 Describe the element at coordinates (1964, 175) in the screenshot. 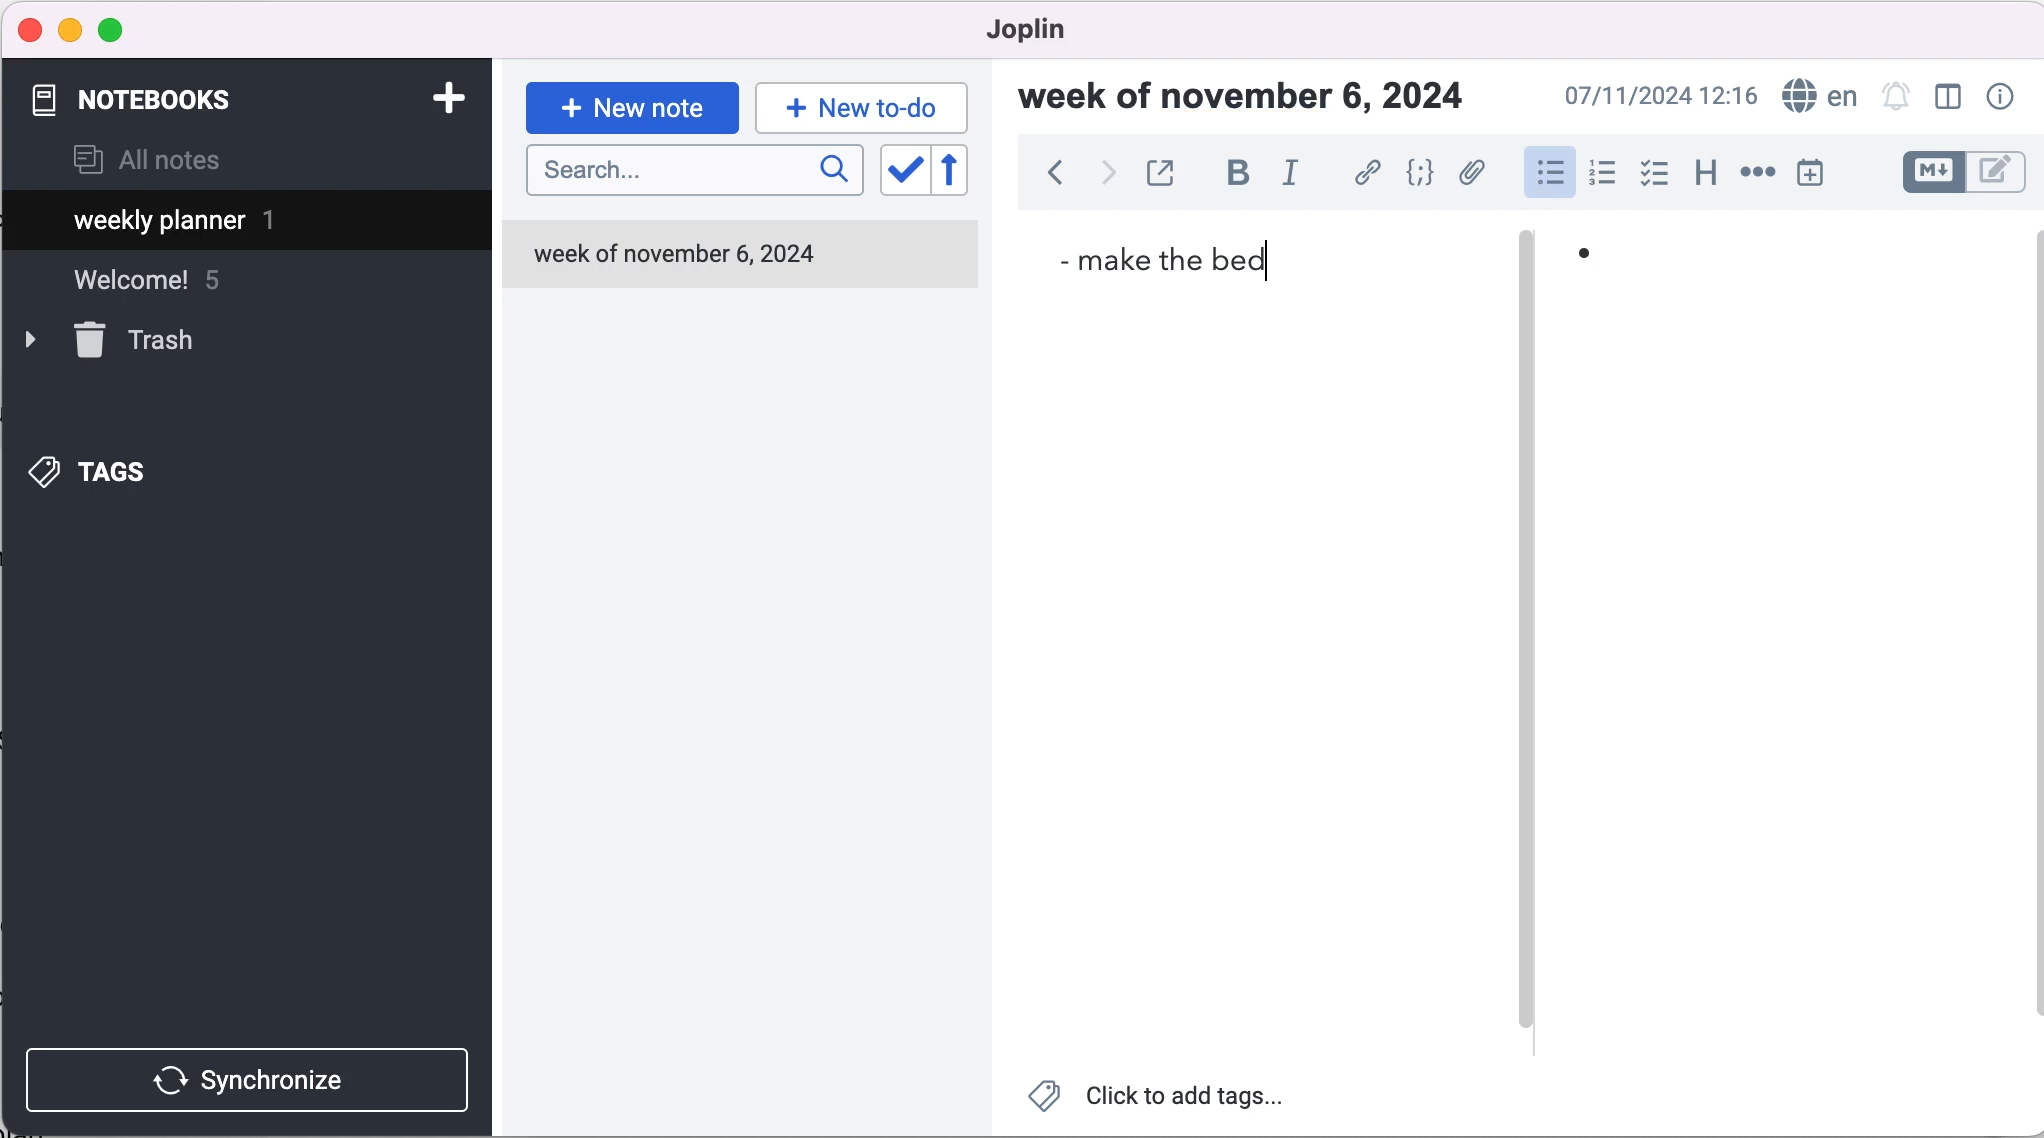

I see `toggle editors` at that location.